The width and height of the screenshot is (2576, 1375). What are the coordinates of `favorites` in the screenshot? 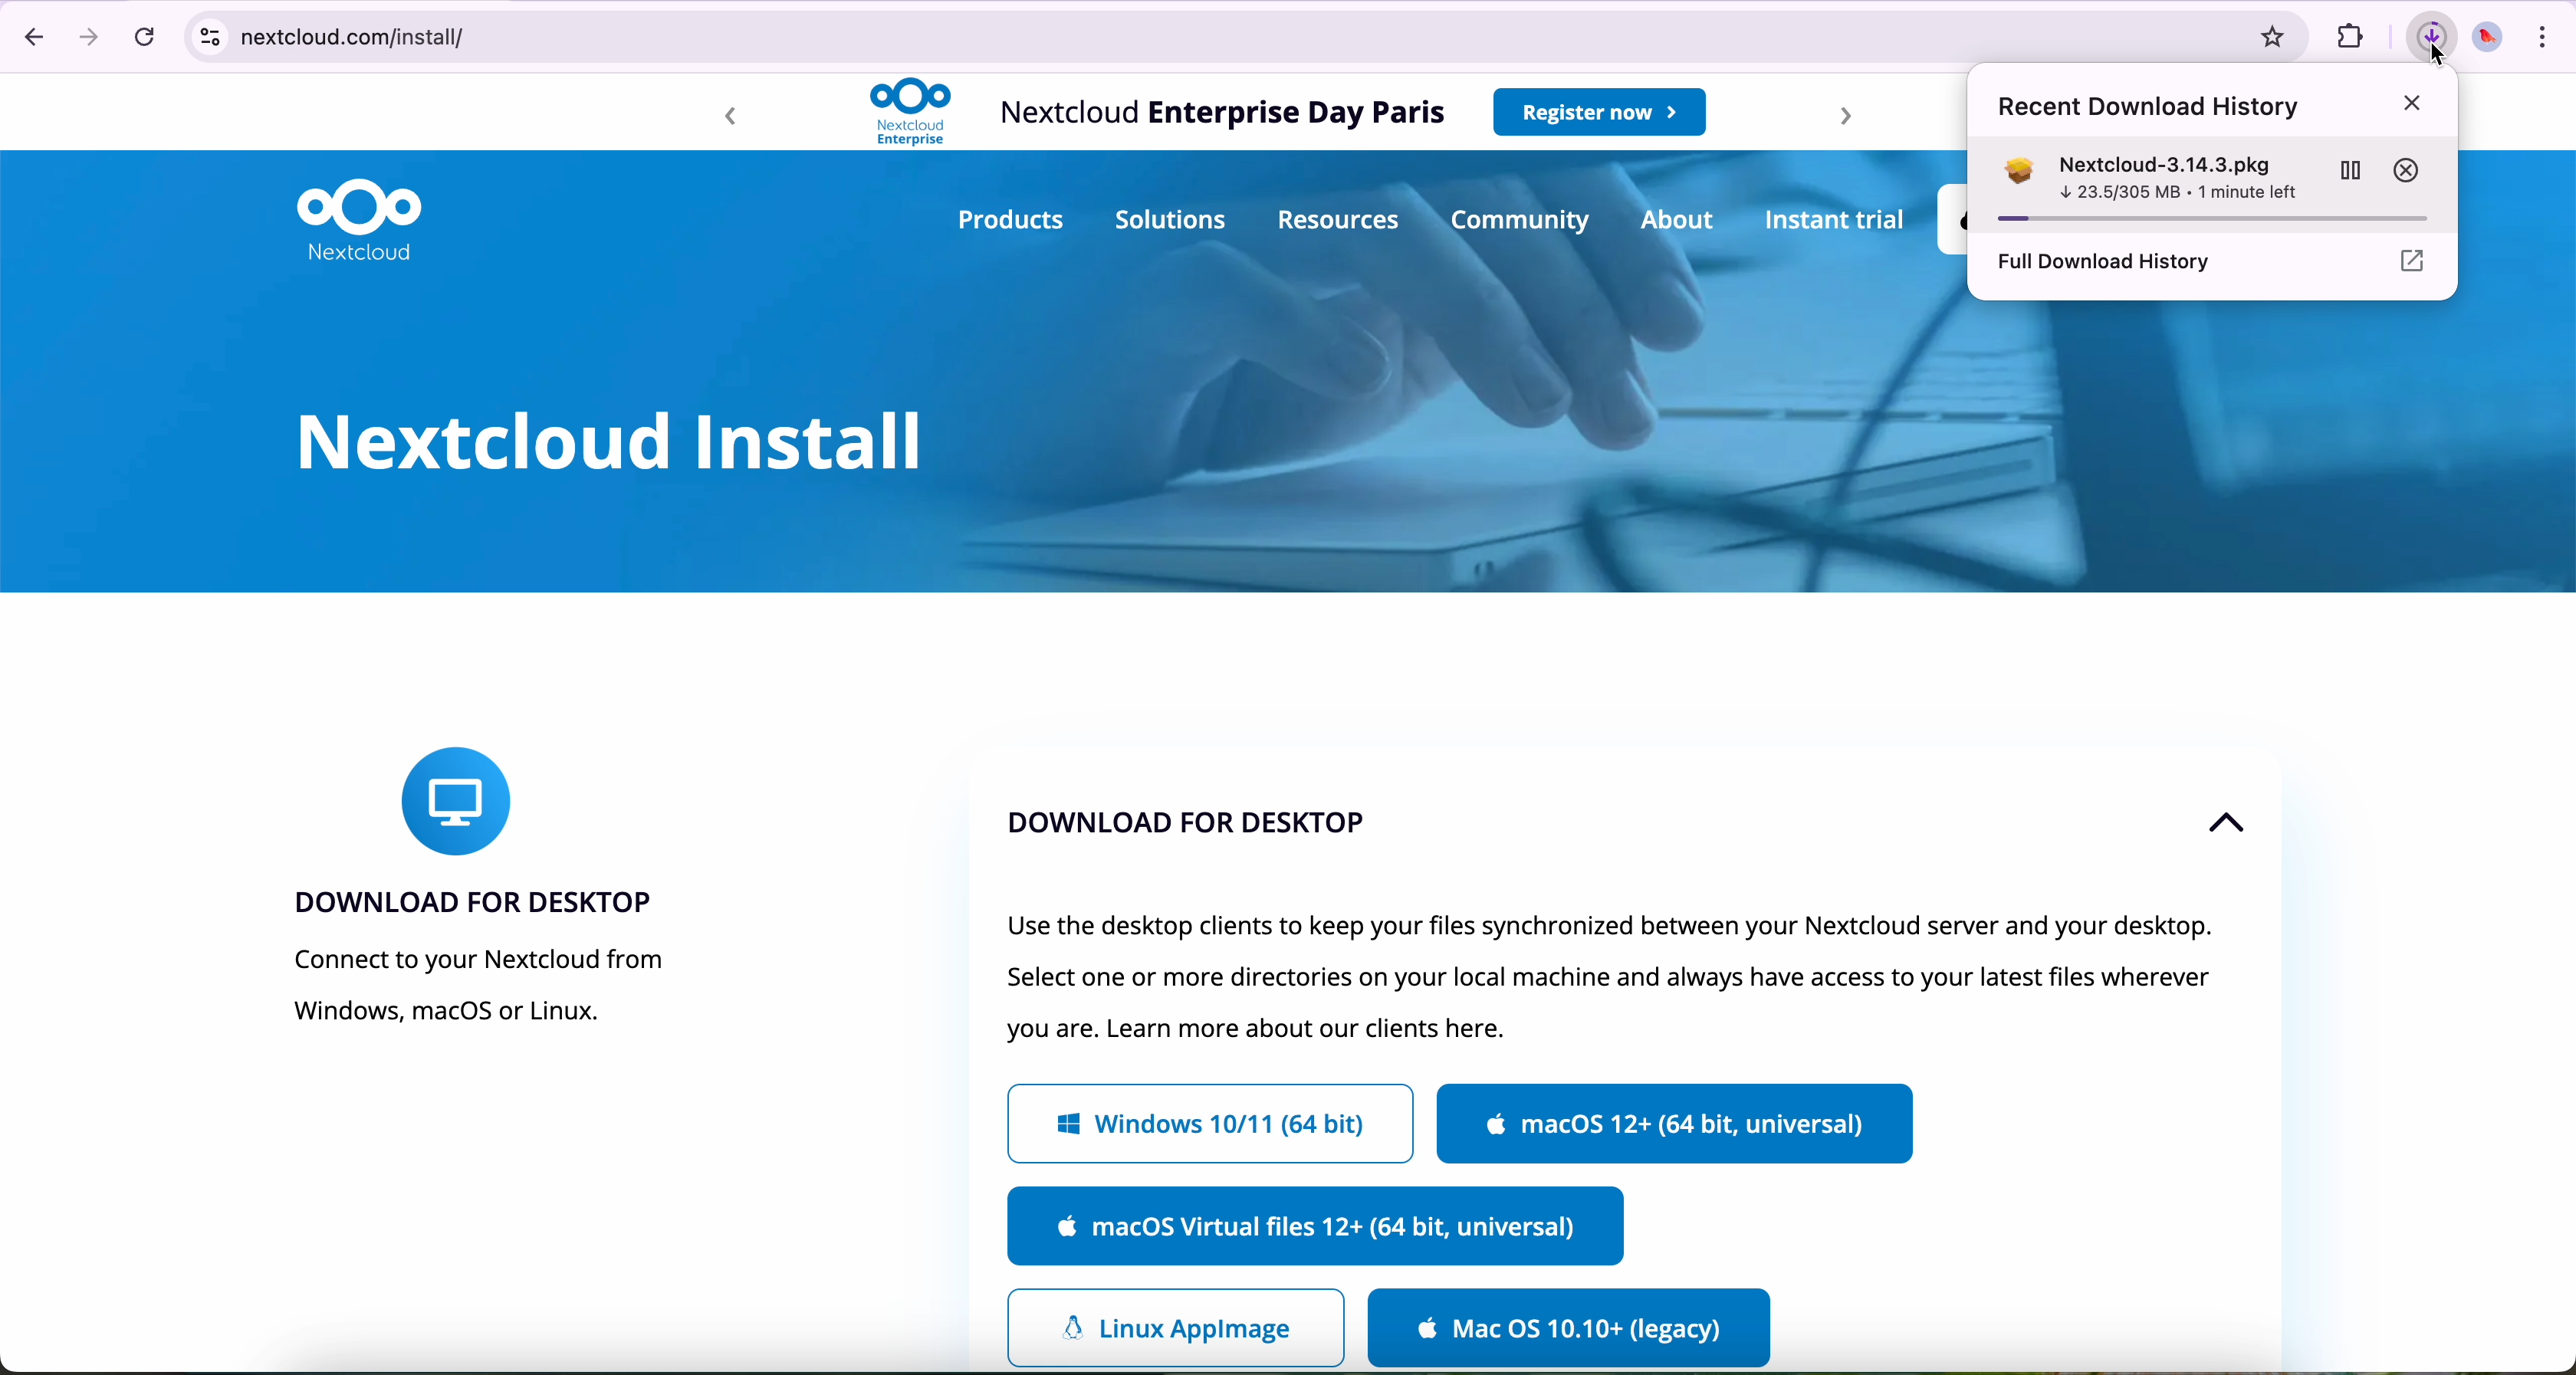 It's located at (2361, 37).